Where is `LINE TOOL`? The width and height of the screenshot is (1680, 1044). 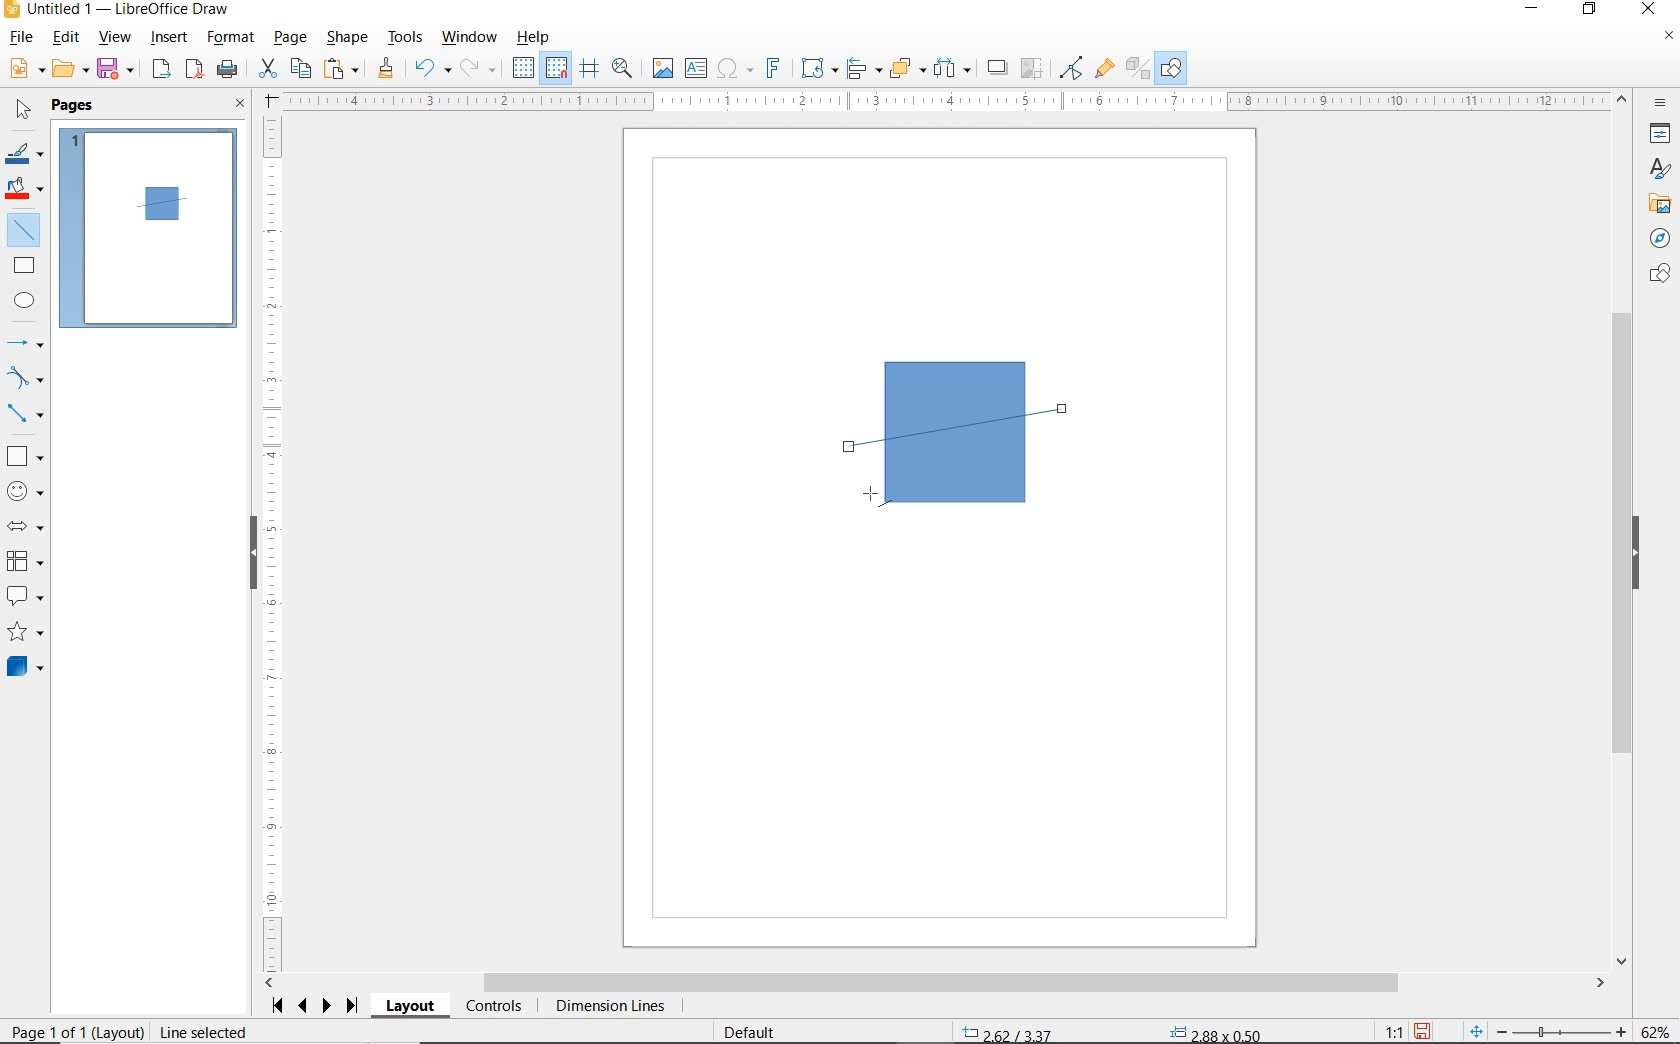 LINE TOOL is located at coordinates (854, 449).